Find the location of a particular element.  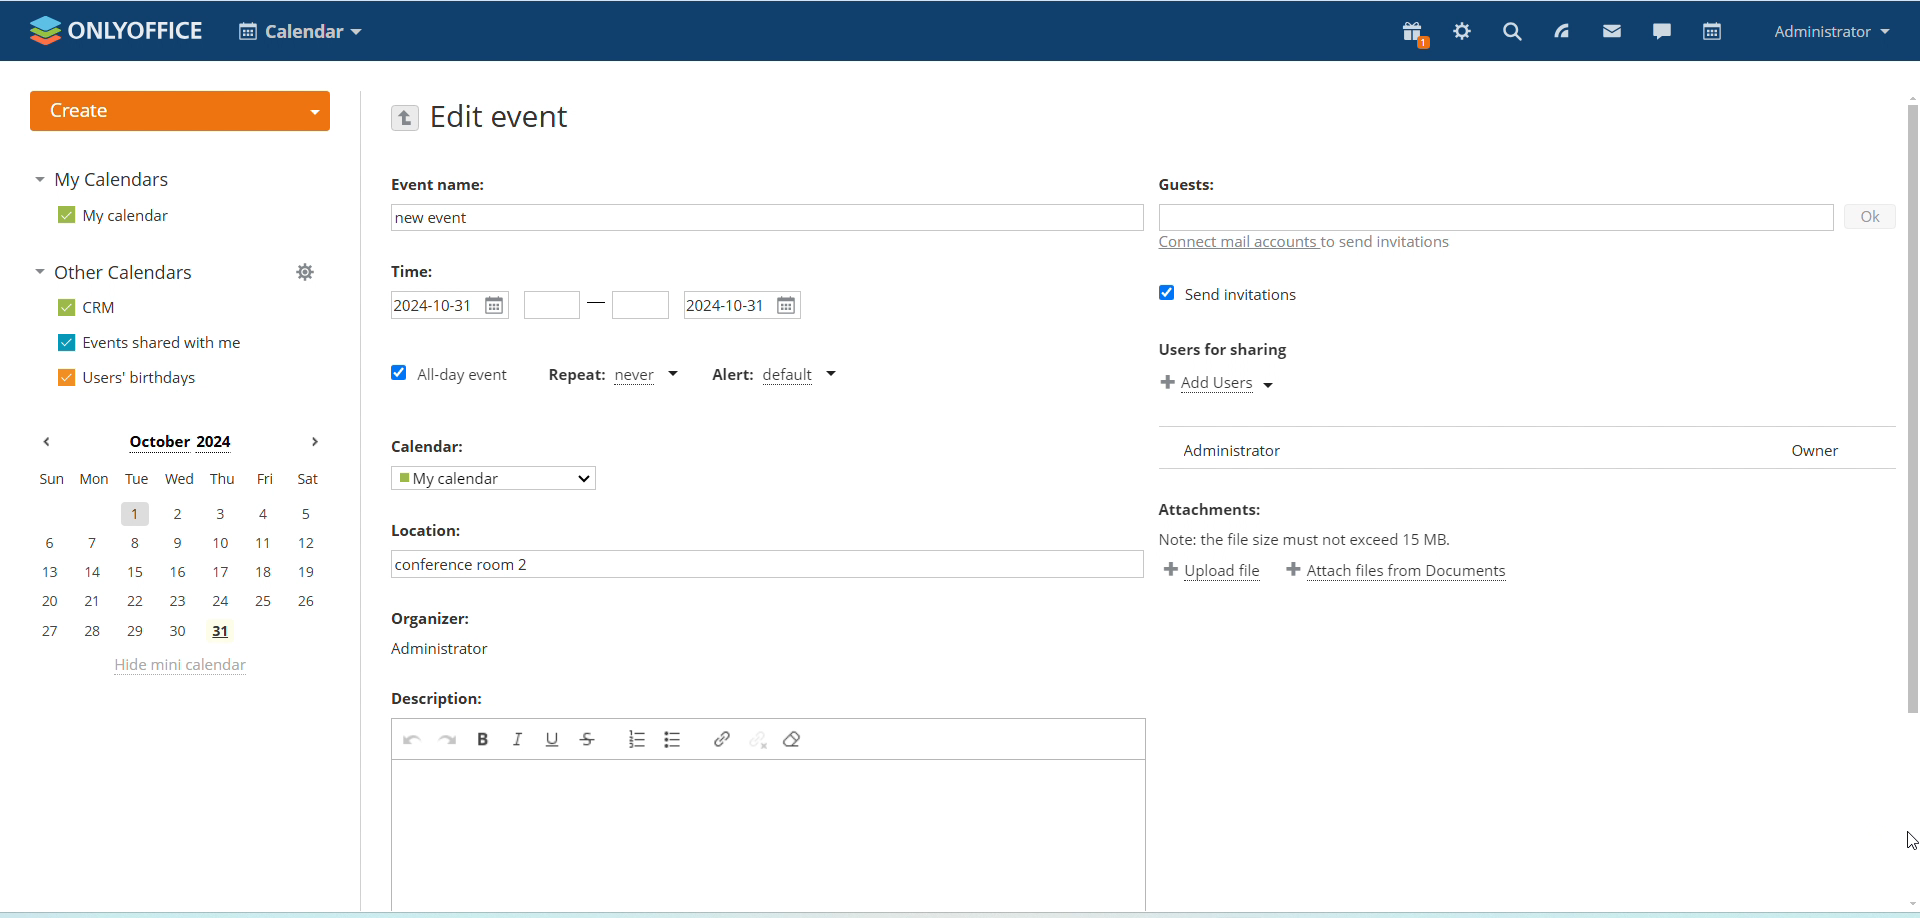

Users for sharing is located at coordinates (1221, 351).